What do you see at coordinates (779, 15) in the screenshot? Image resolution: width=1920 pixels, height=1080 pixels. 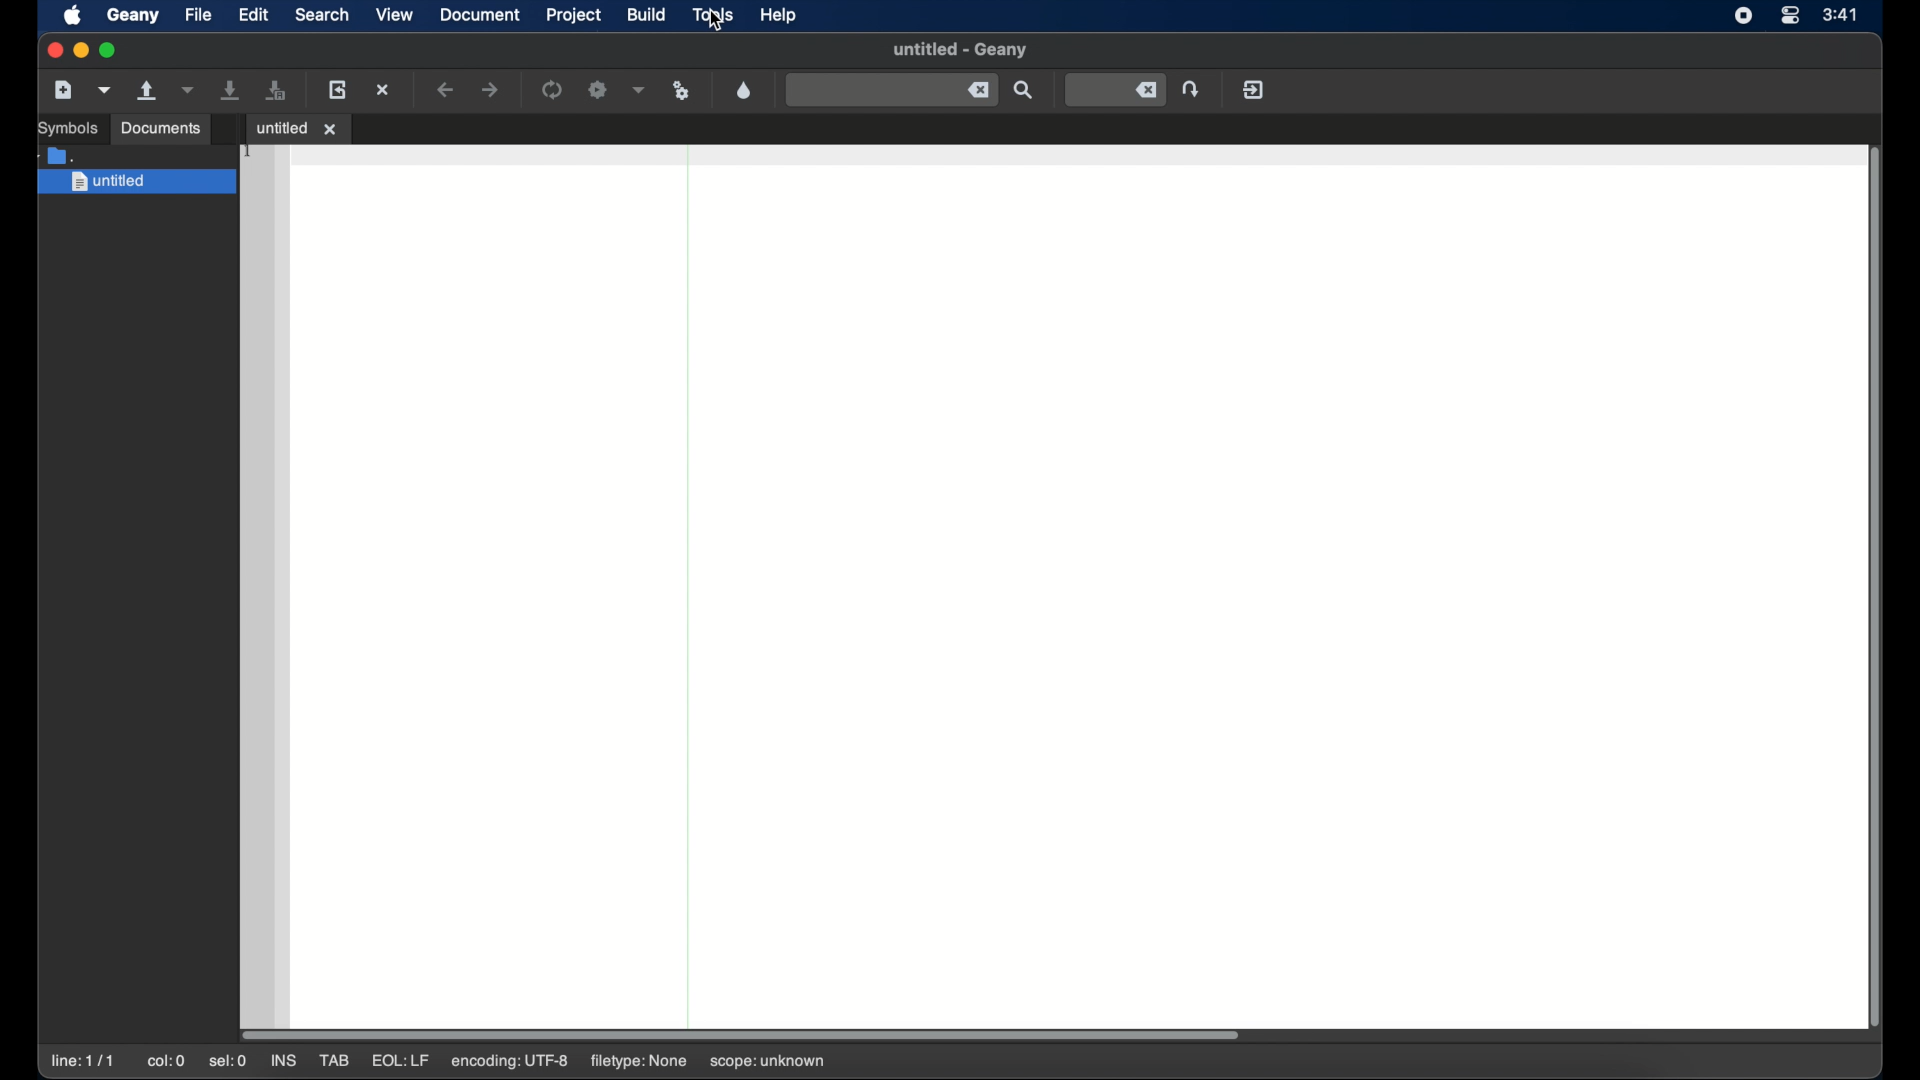 I see `help` at bounding box center [779, 15].